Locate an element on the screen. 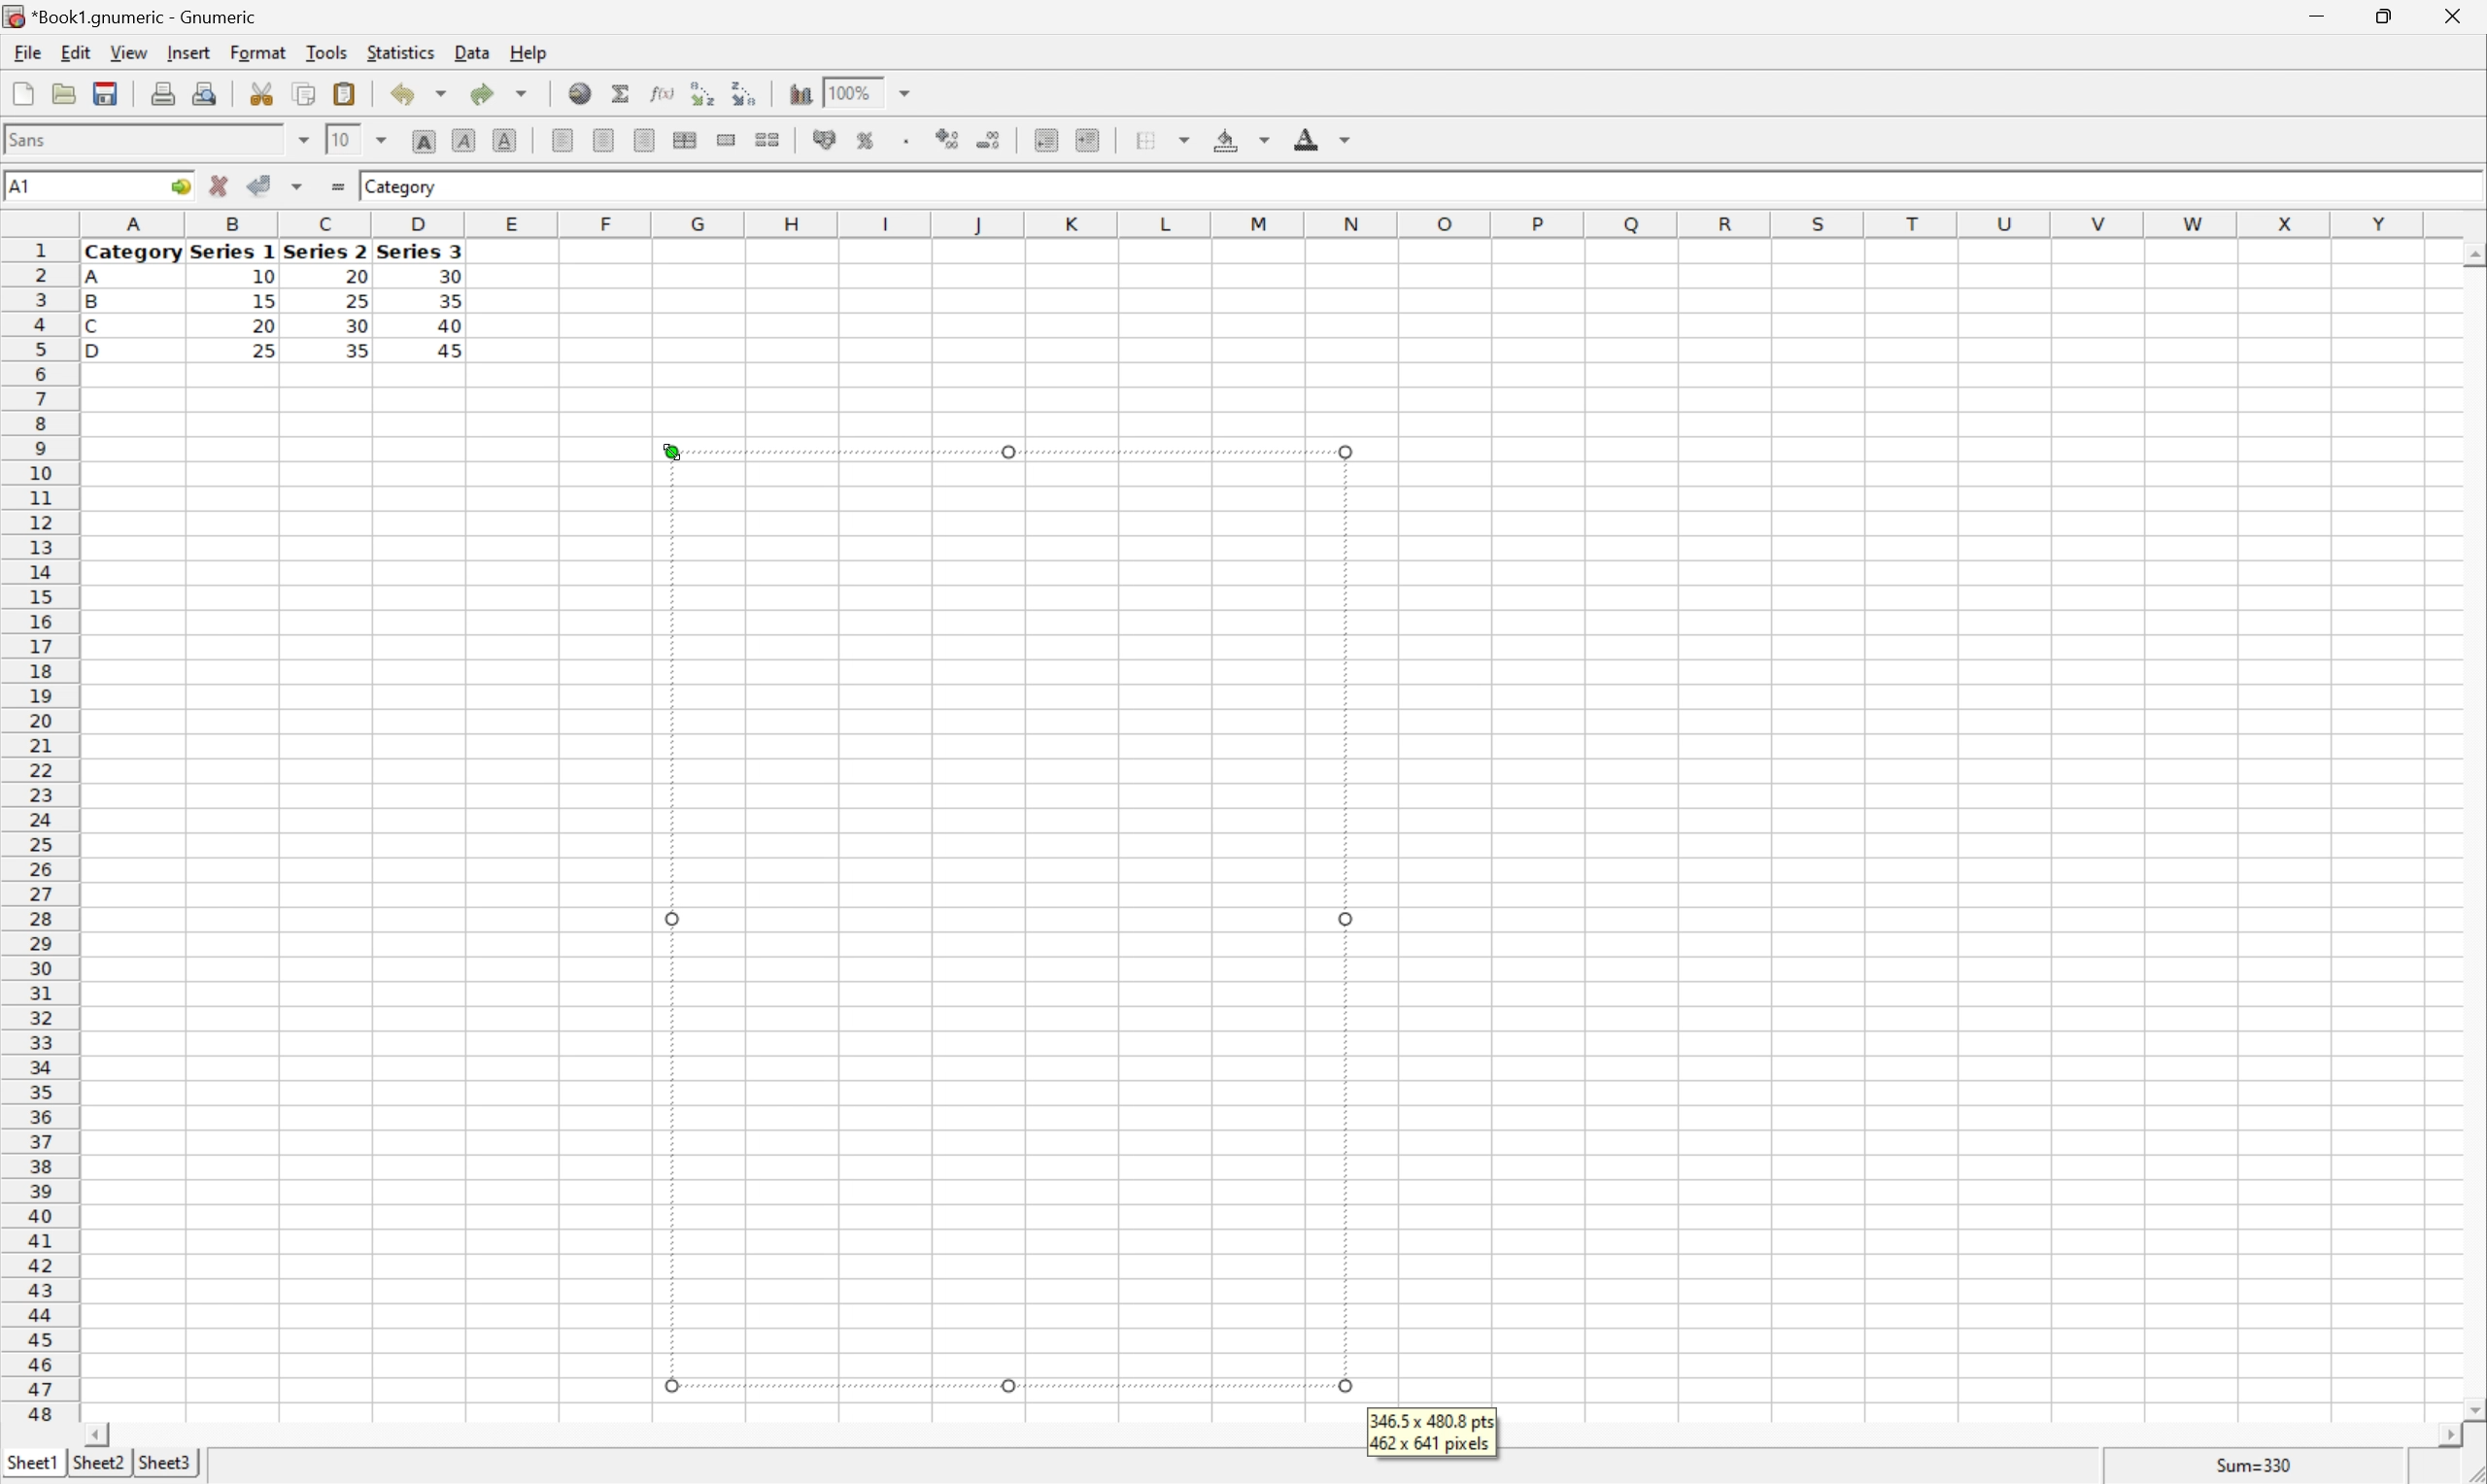 The height and width of the screenshot is (1484, 2487). Cursor is located at coordinates (672, 449).